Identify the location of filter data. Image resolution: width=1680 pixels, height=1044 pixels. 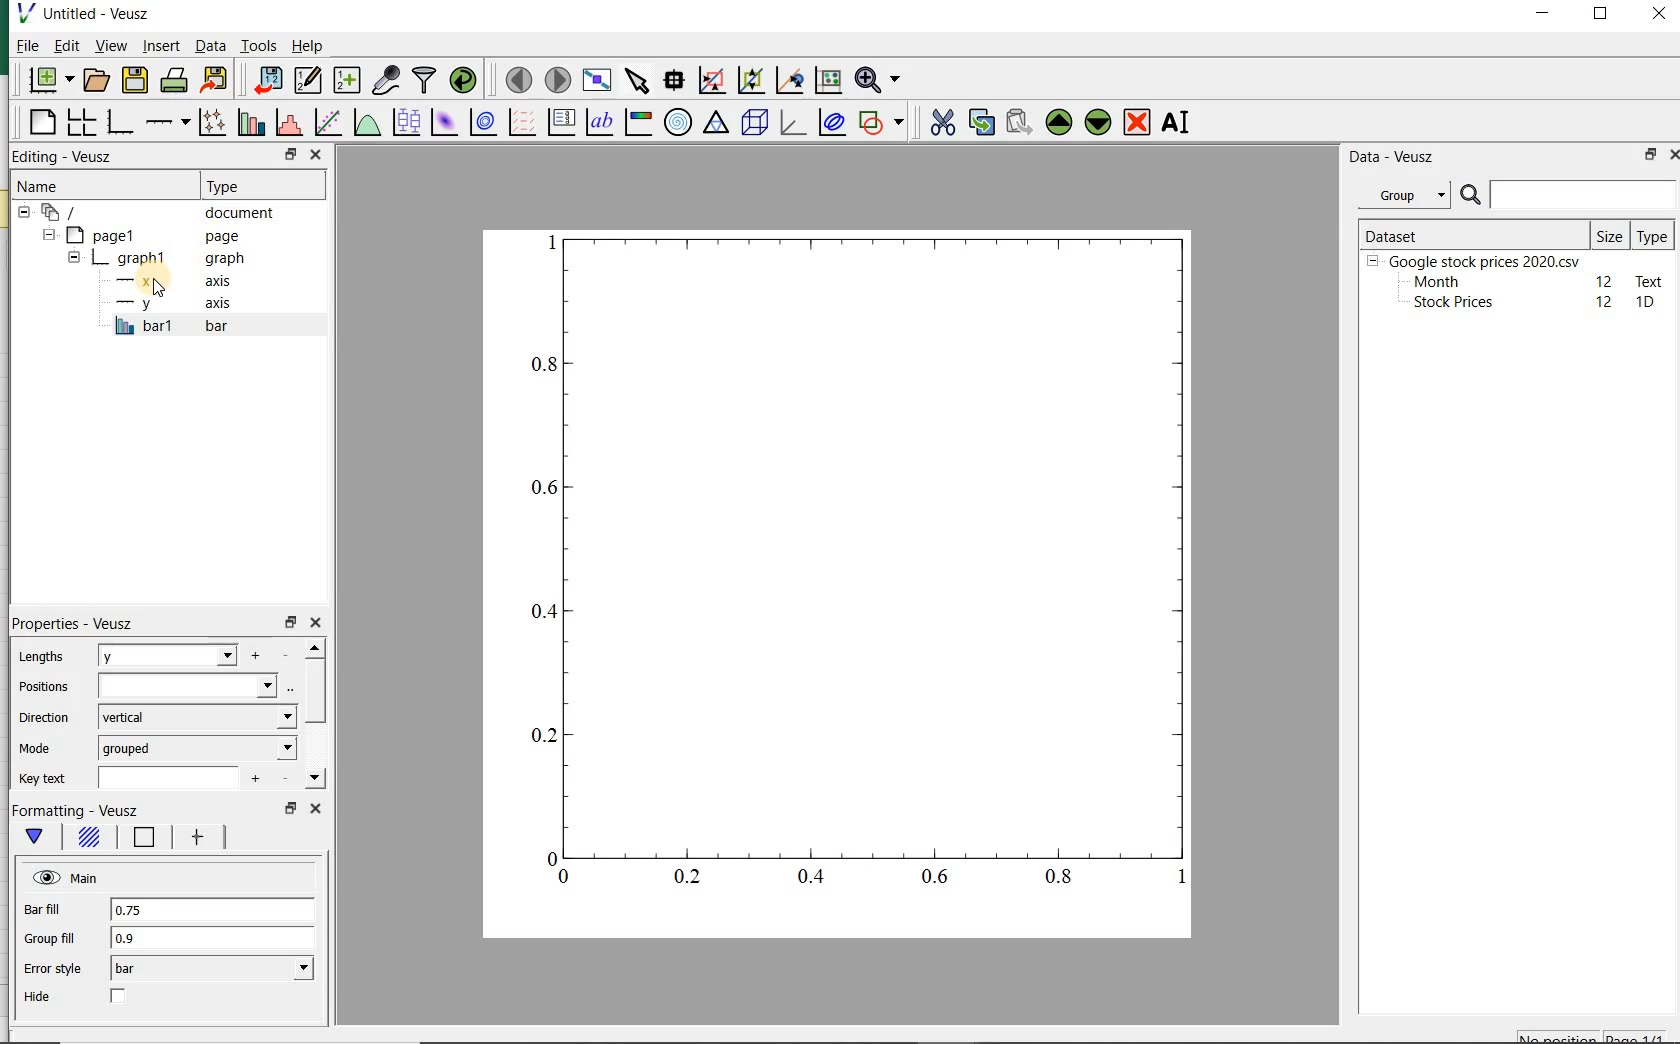
(425, 79).